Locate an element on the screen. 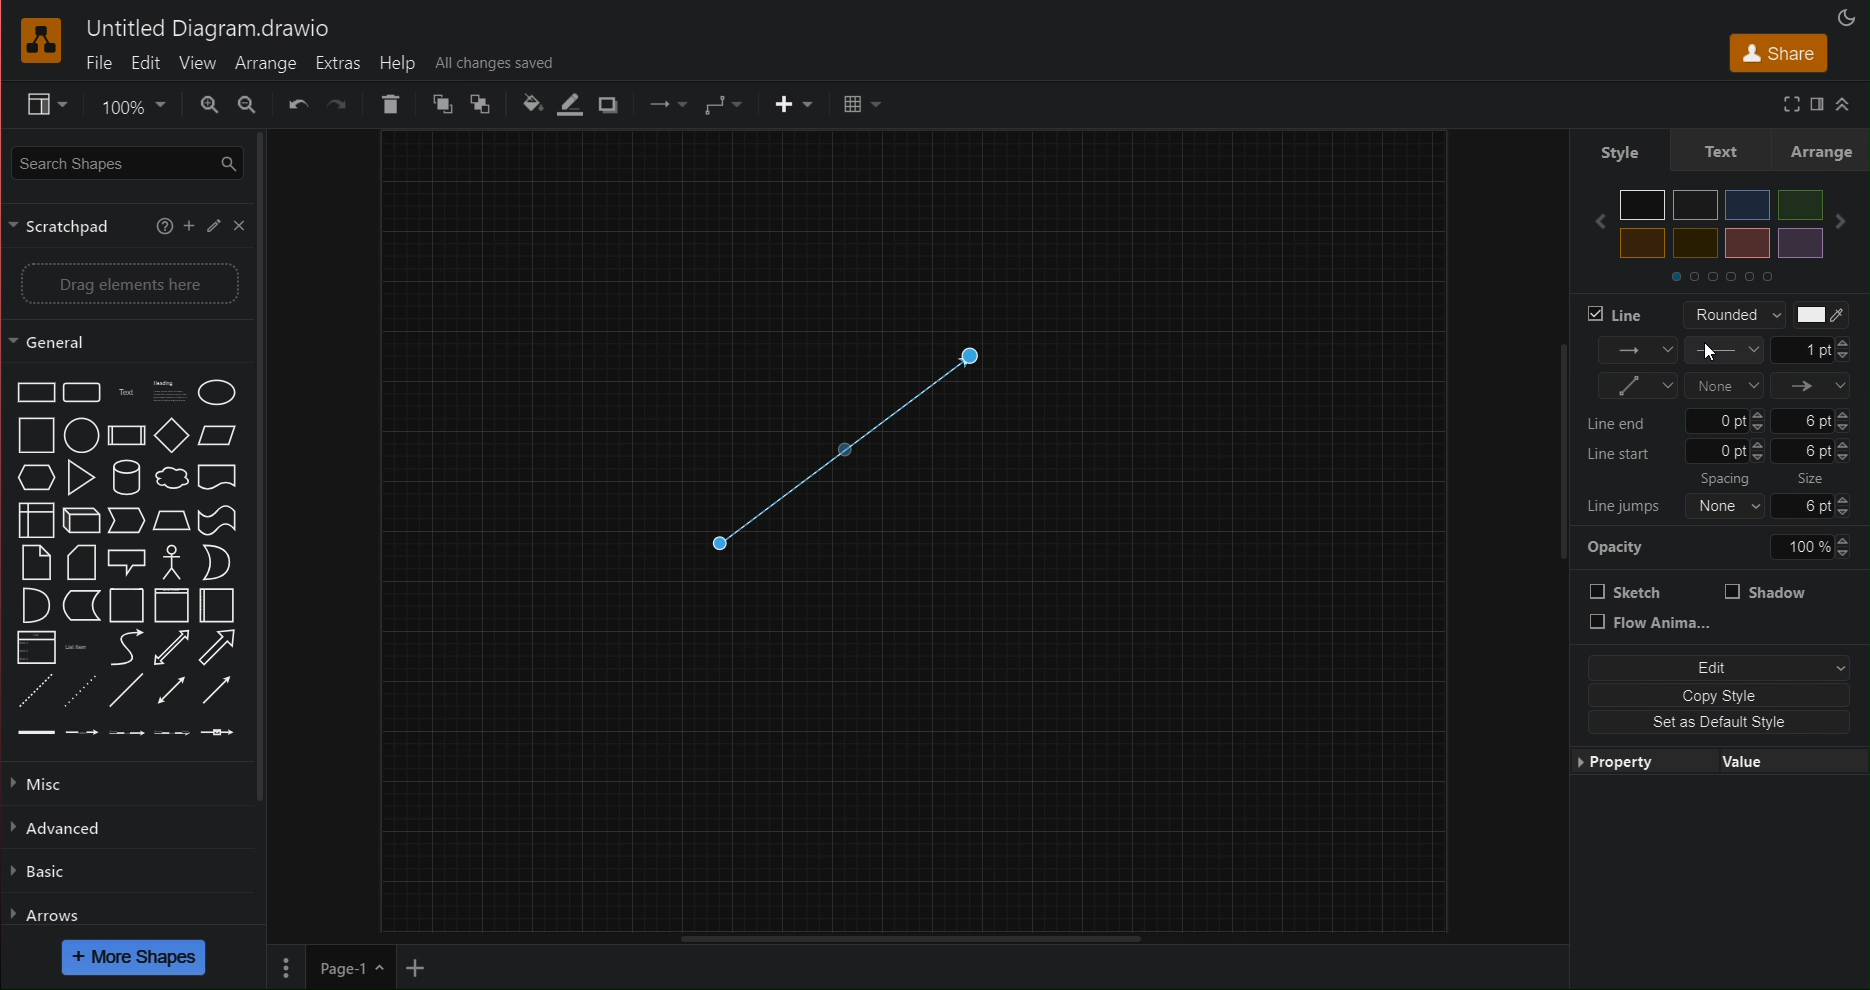  Redo is located at coordinates (338, 106).